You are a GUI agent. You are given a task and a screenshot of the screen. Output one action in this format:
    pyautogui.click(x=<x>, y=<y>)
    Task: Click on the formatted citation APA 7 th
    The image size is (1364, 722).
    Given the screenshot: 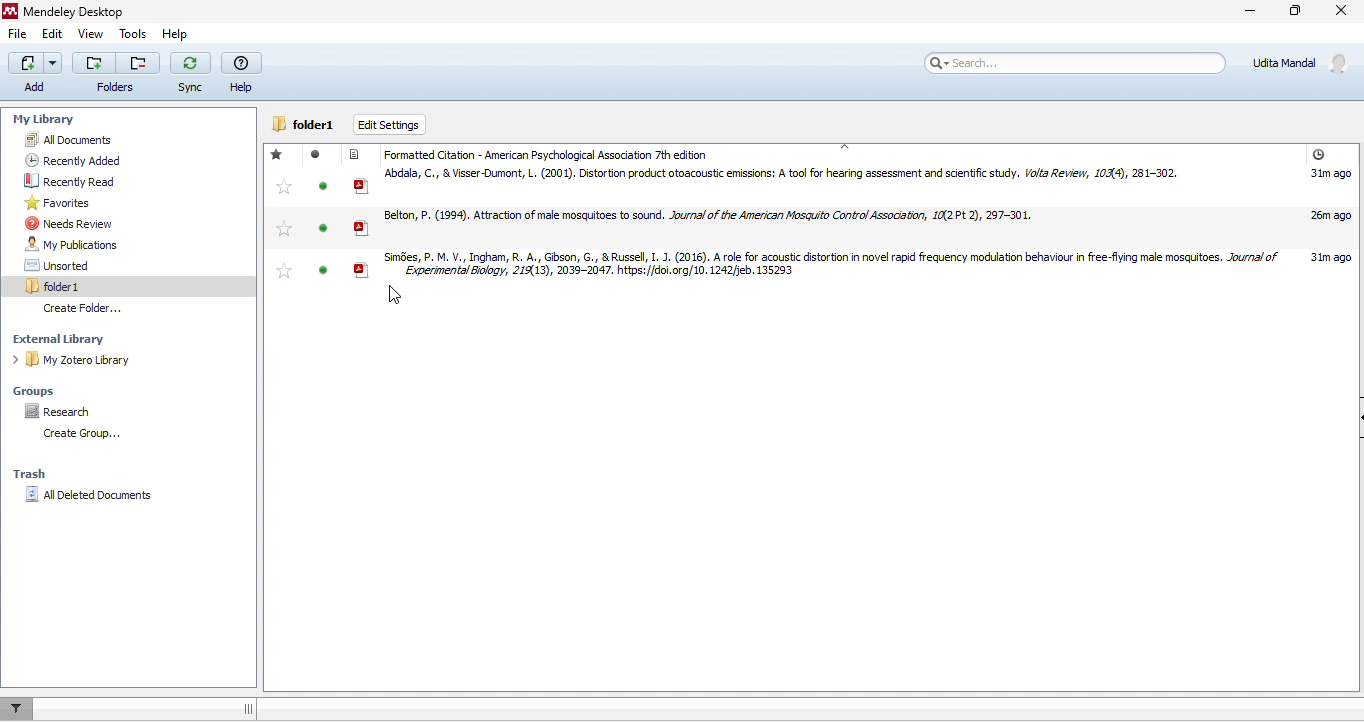 What is the action you would take?
    pyautogui.click(x=552, y=152)
    